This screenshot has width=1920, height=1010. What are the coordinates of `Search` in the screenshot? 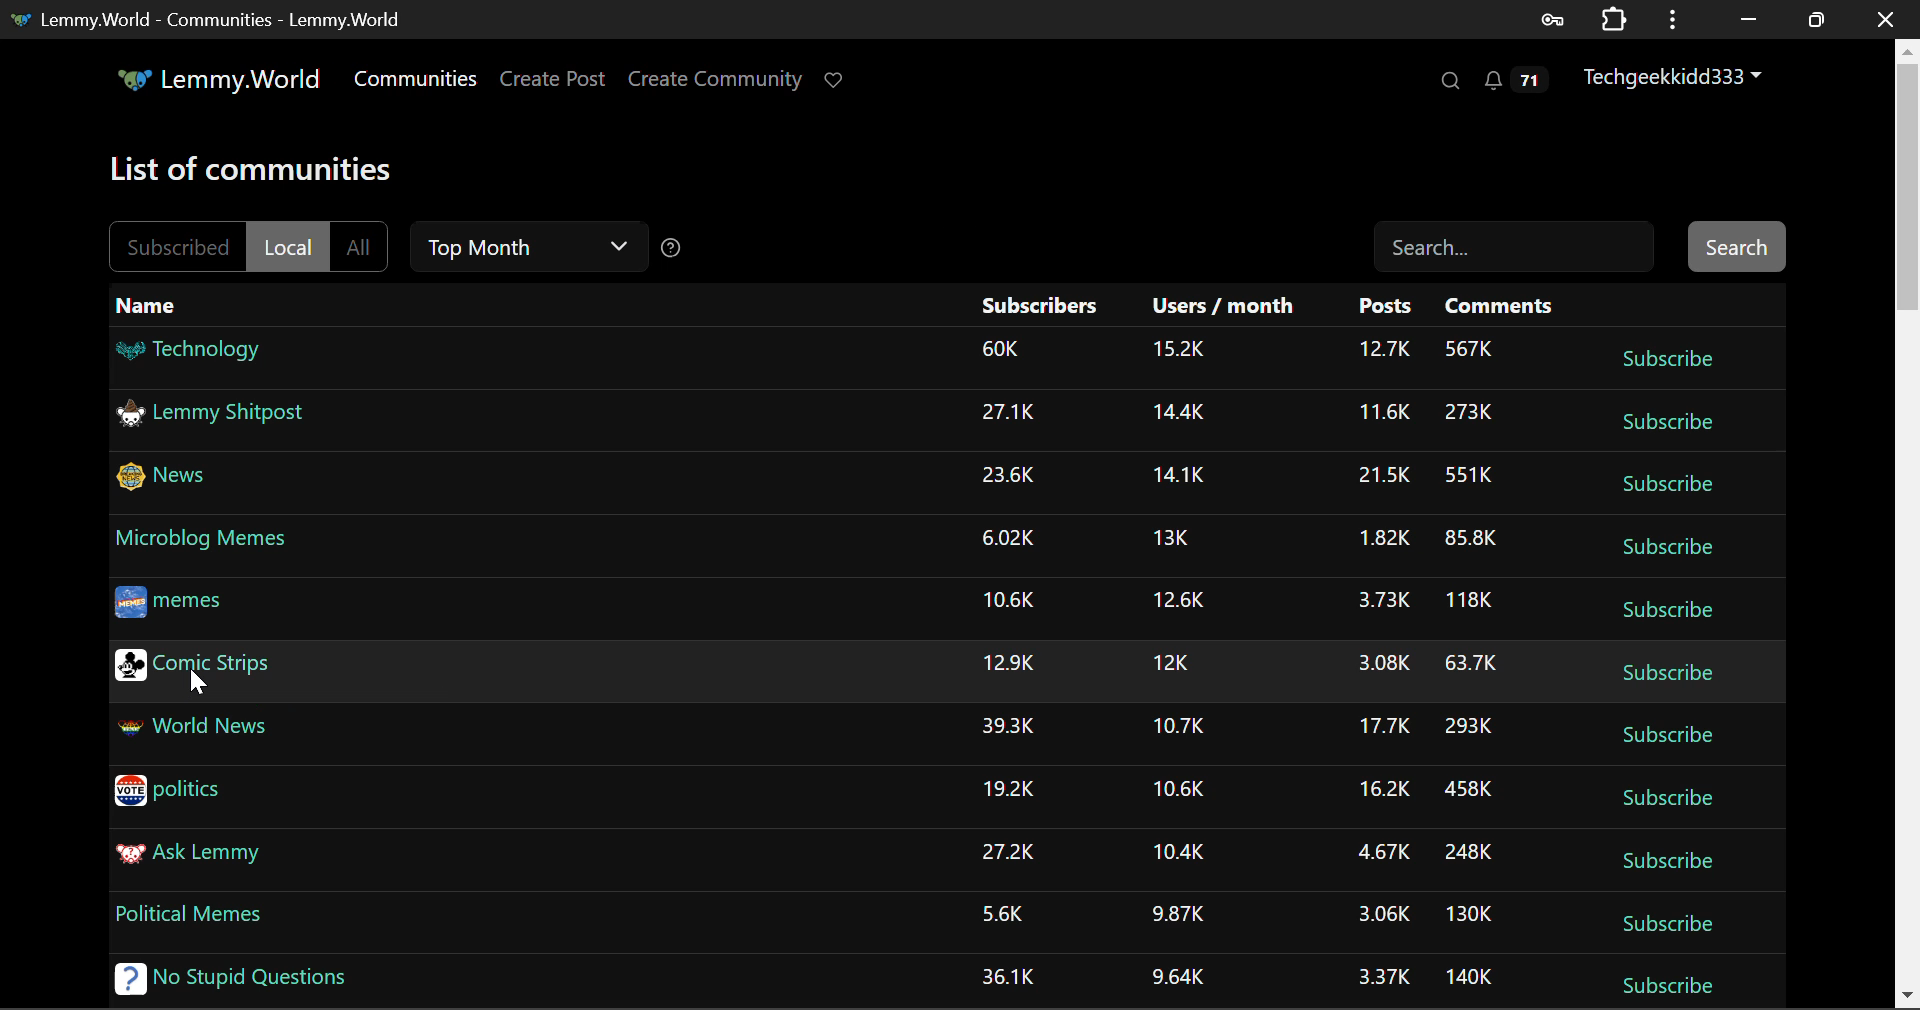 It's located at (1450, 82).